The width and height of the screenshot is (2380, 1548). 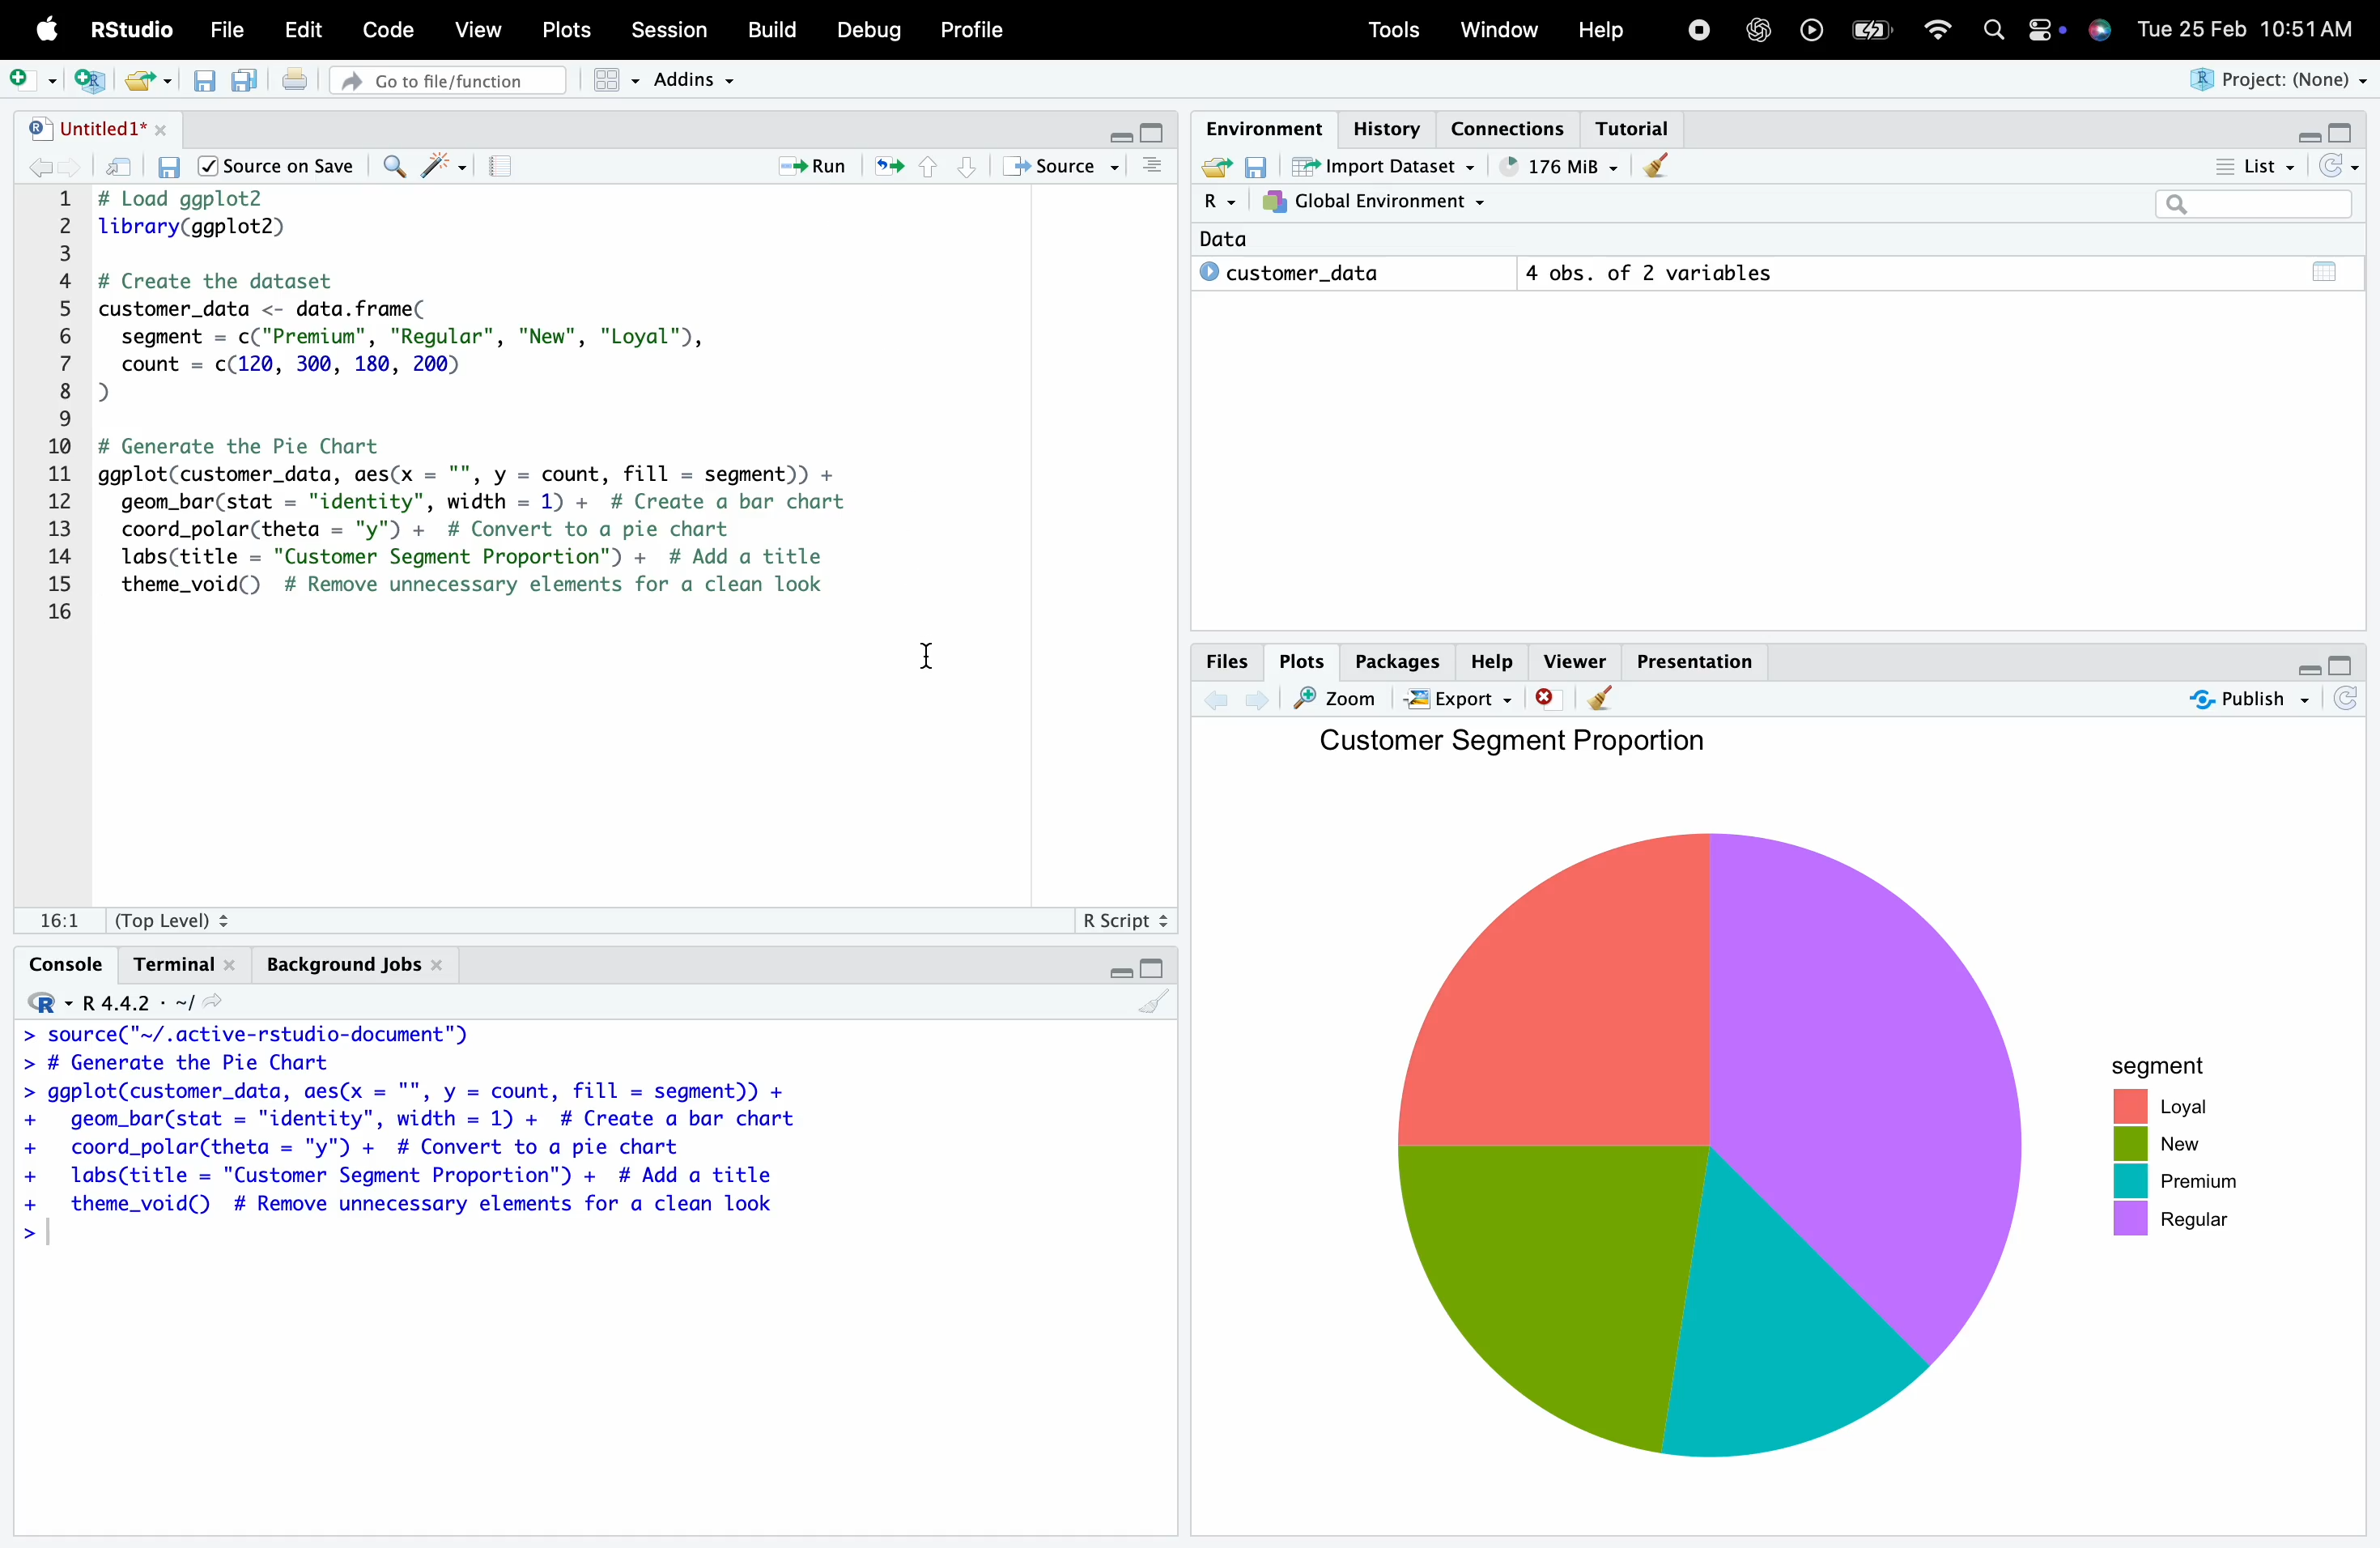 What do you see at coordinates (1547, 698) in the screenshot?
I see `close` at bounding box center [1547, 698].